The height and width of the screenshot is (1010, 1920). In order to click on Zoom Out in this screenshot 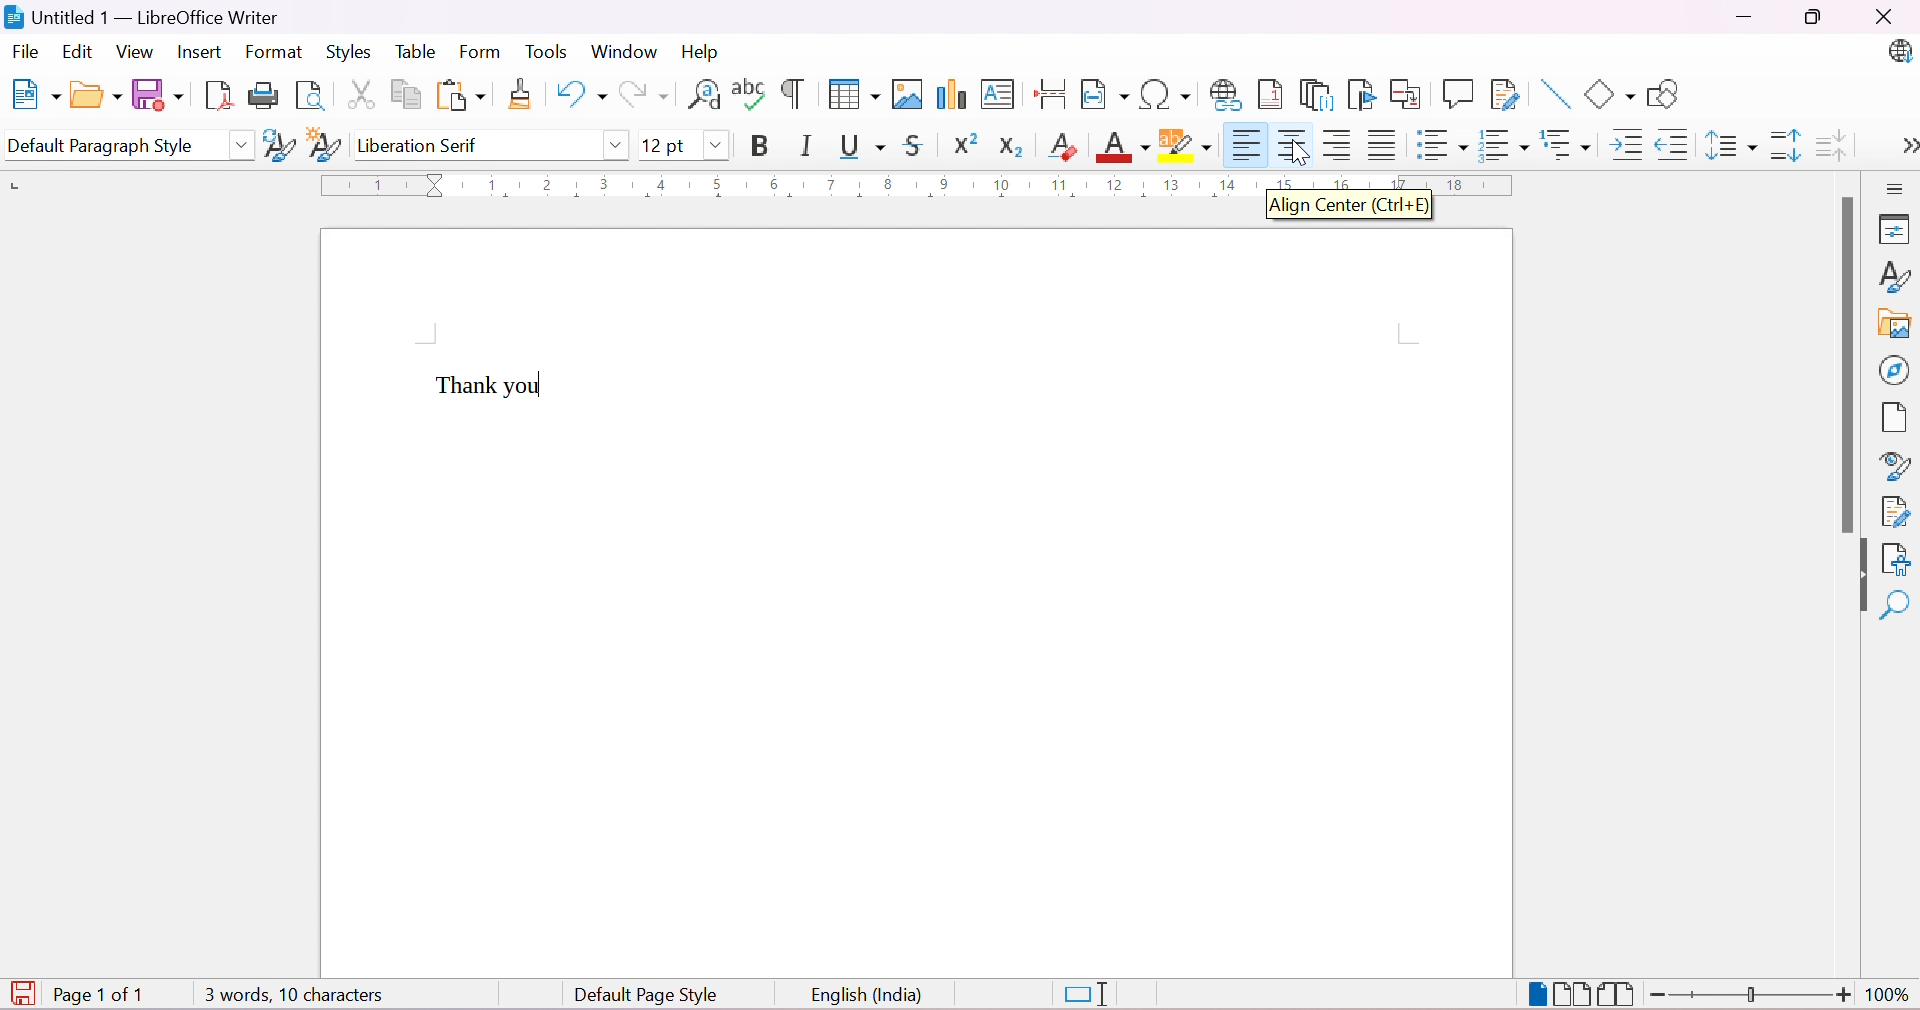, I will do `click(1659, 995)`.